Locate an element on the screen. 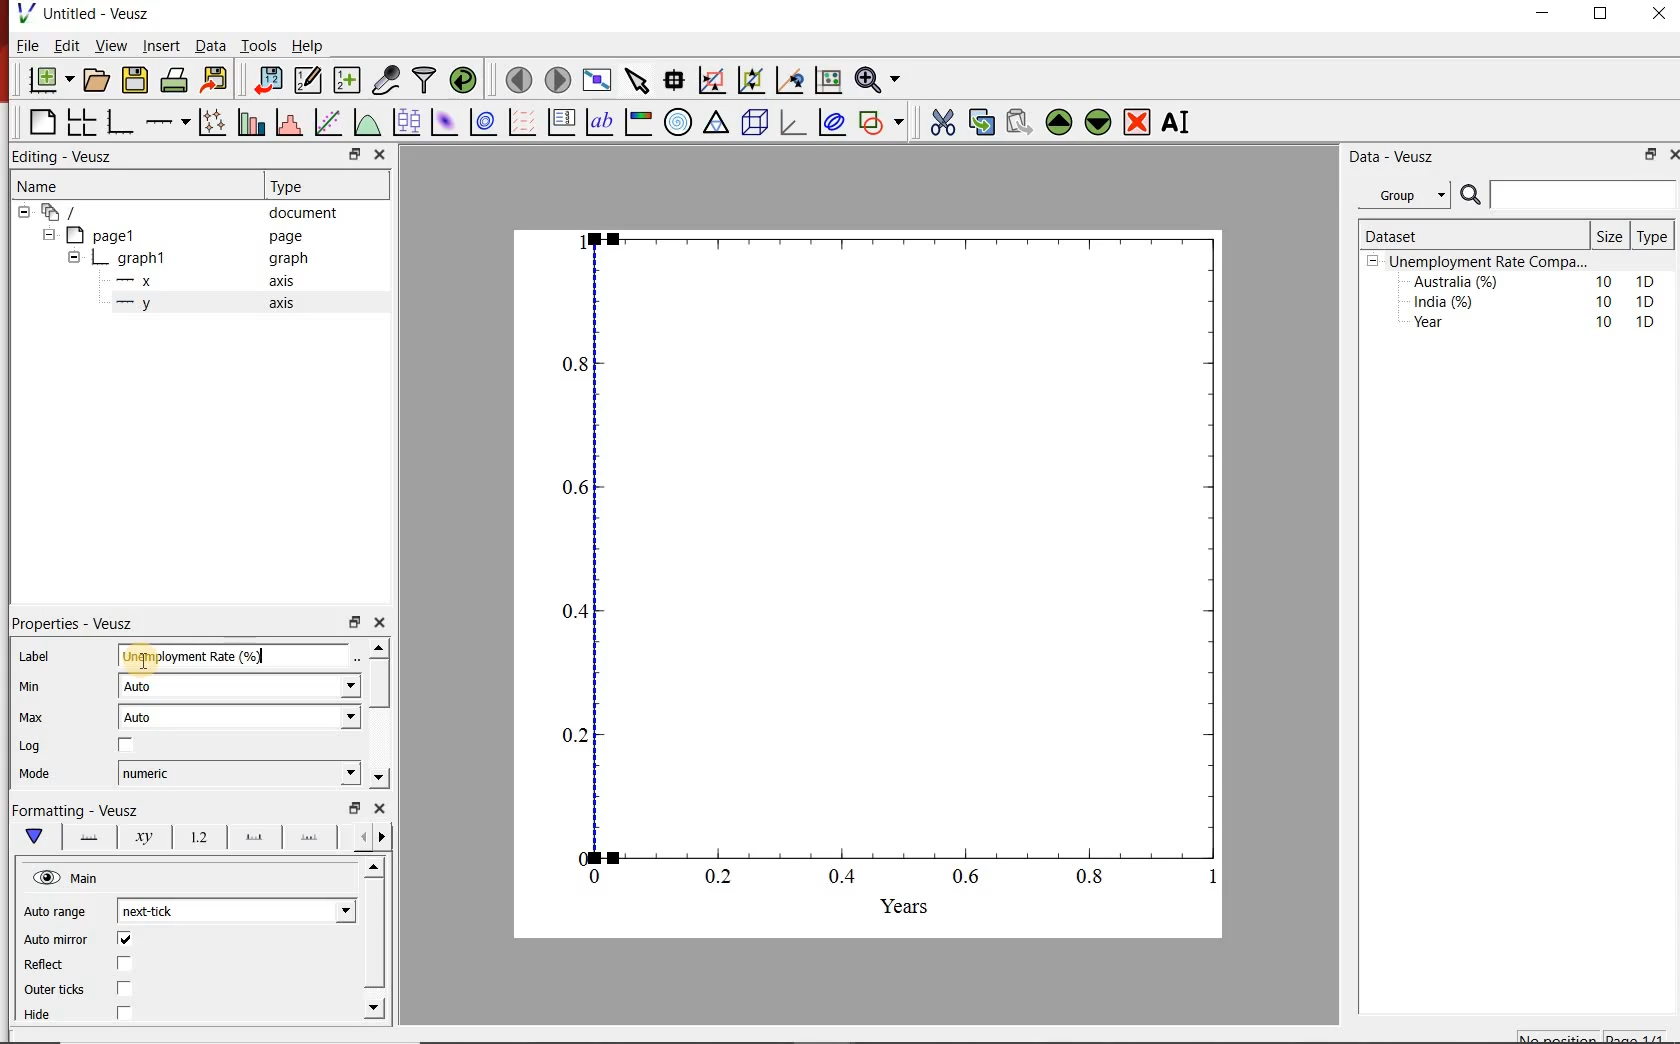 The image size is (1680, 1044). read the data points is located at coordinates (676, 79).